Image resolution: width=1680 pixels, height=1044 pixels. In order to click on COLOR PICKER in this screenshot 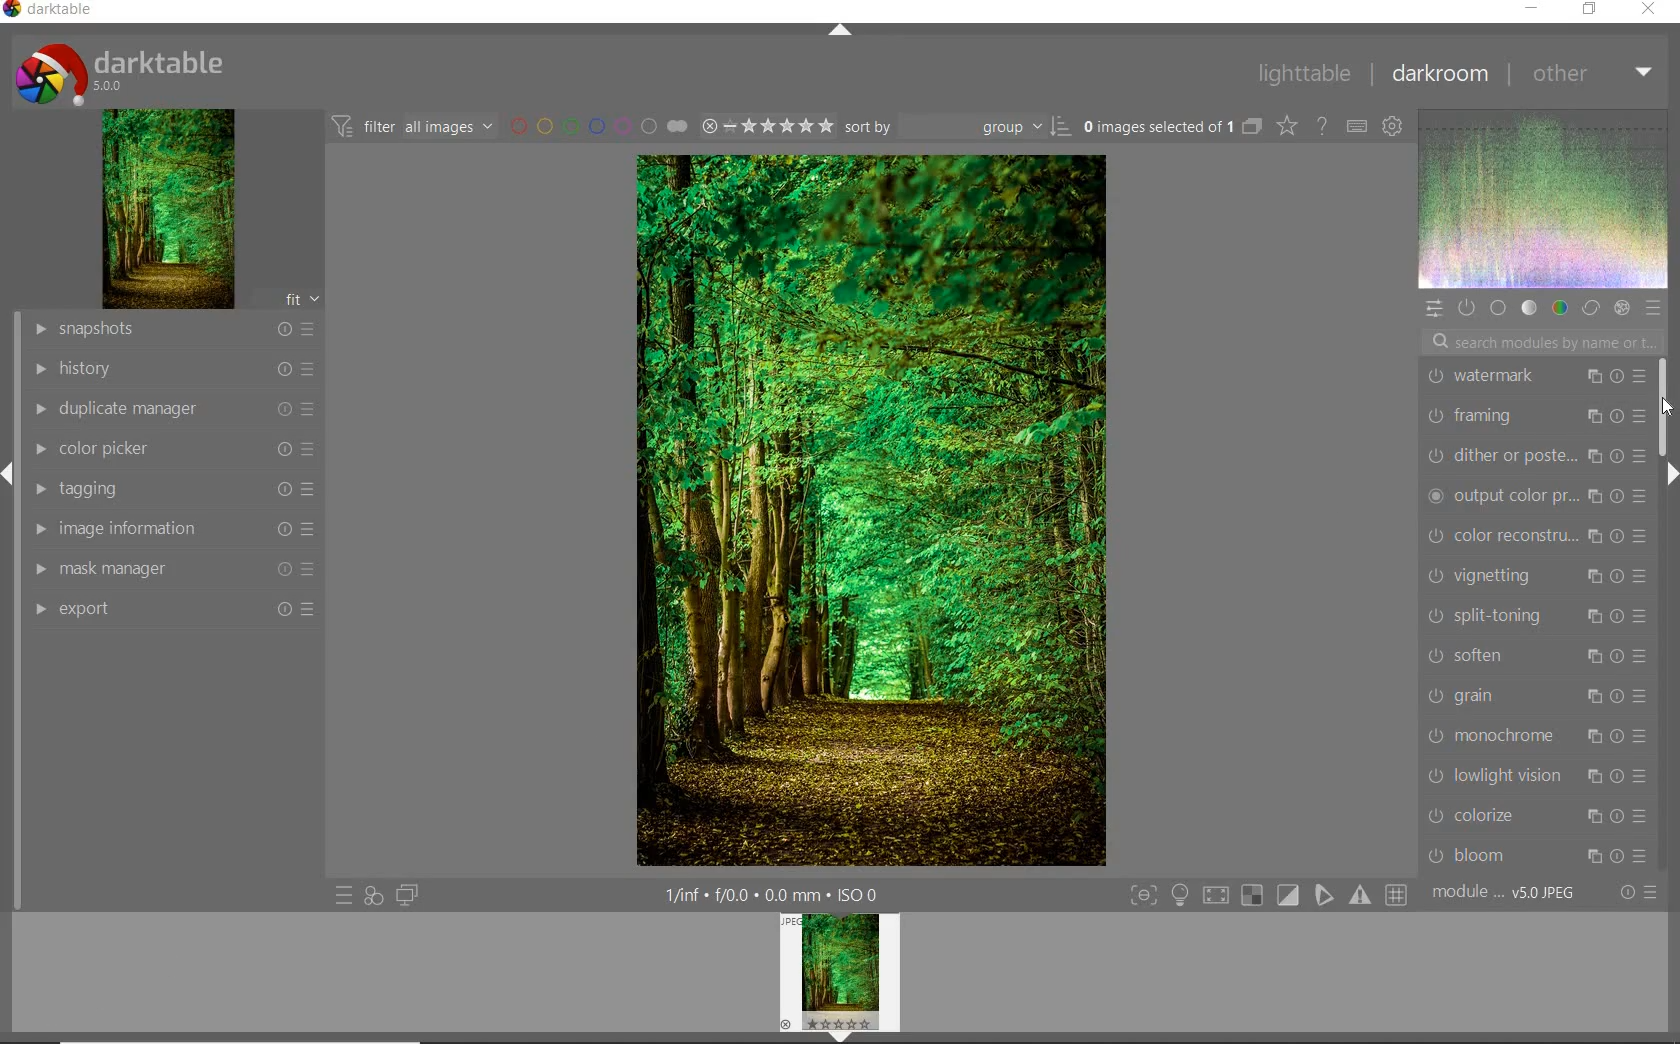, I will do `click(170, 449)`.